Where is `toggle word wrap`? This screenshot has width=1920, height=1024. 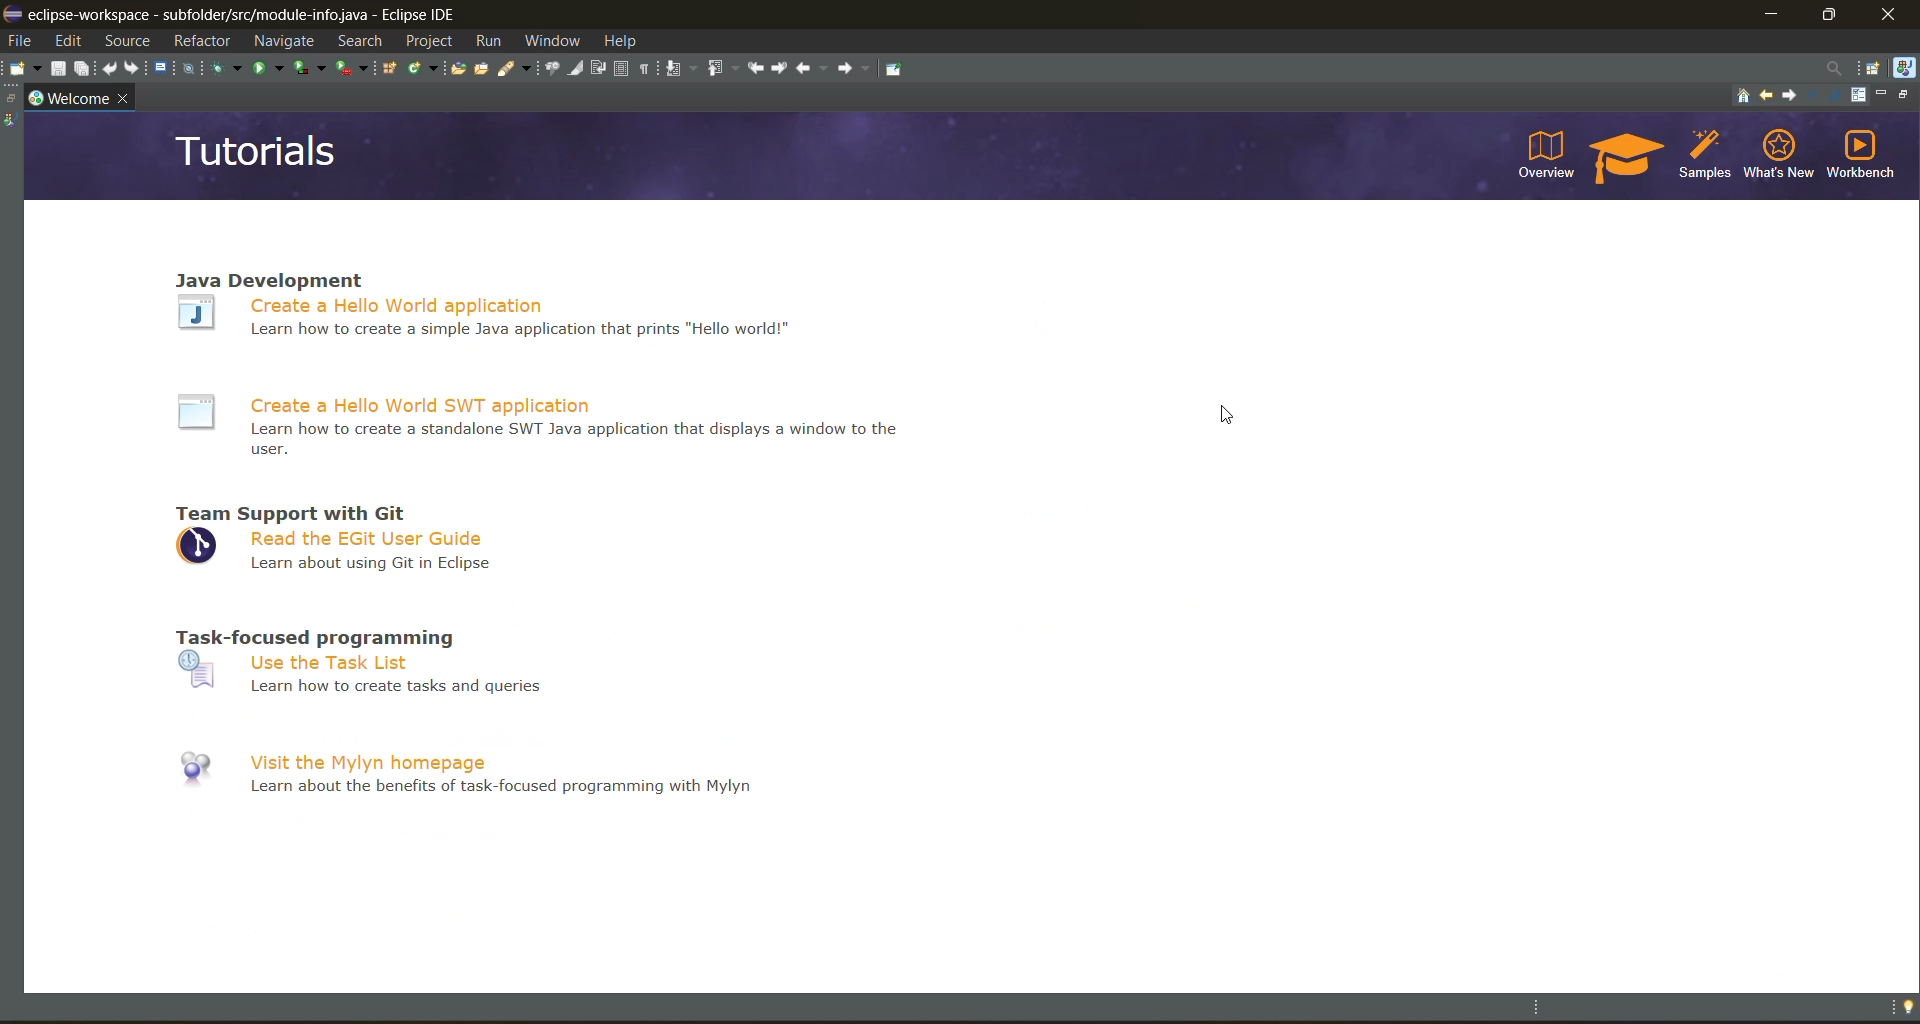 toggle word wrap is located at coordinates (599, 70).